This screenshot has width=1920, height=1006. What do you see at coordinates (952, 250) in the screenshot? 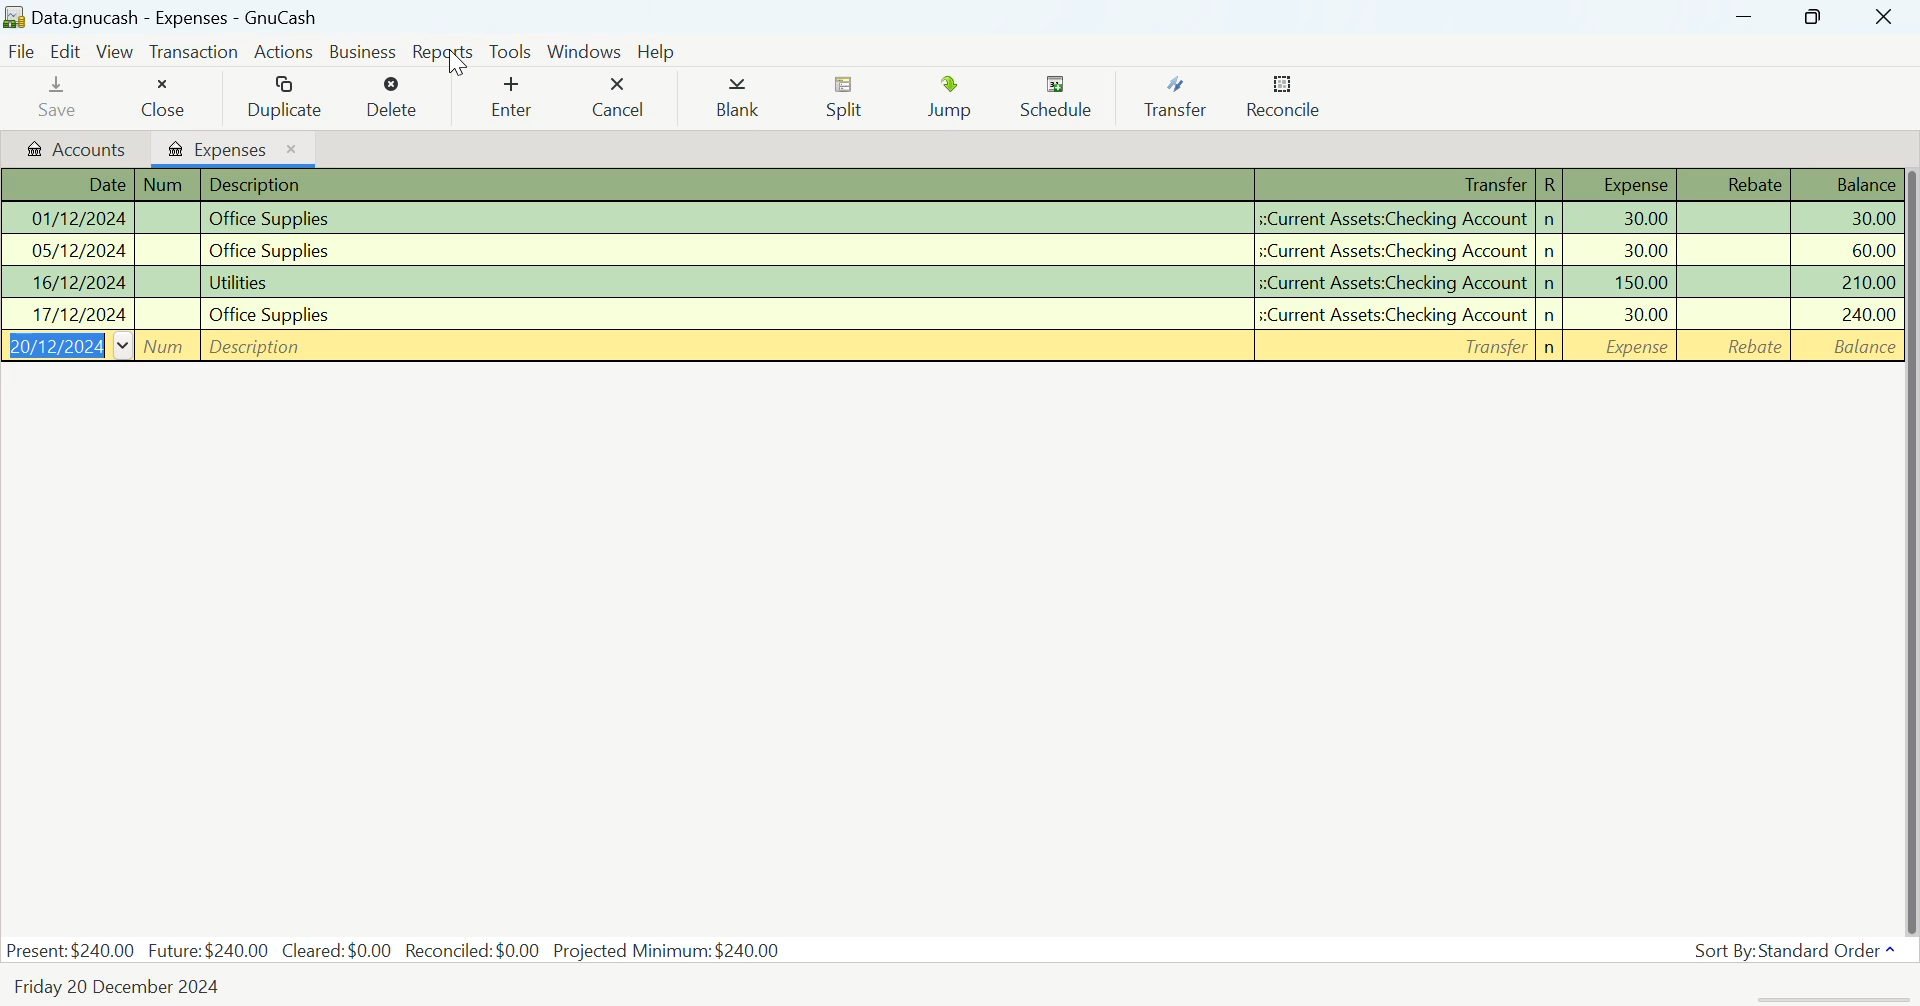
I see `Office Supplies` at bounding box center [952, 250].